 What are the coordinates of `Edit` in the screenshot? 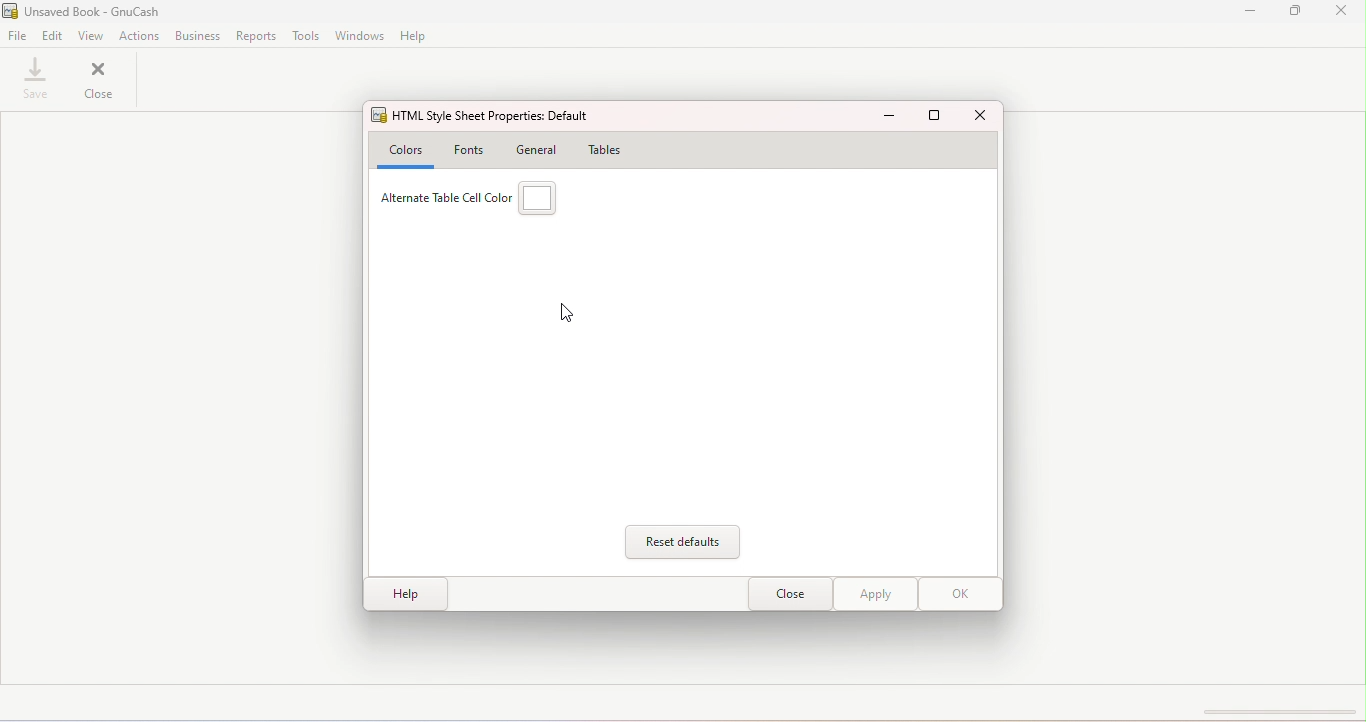 It's located at (51, 38).